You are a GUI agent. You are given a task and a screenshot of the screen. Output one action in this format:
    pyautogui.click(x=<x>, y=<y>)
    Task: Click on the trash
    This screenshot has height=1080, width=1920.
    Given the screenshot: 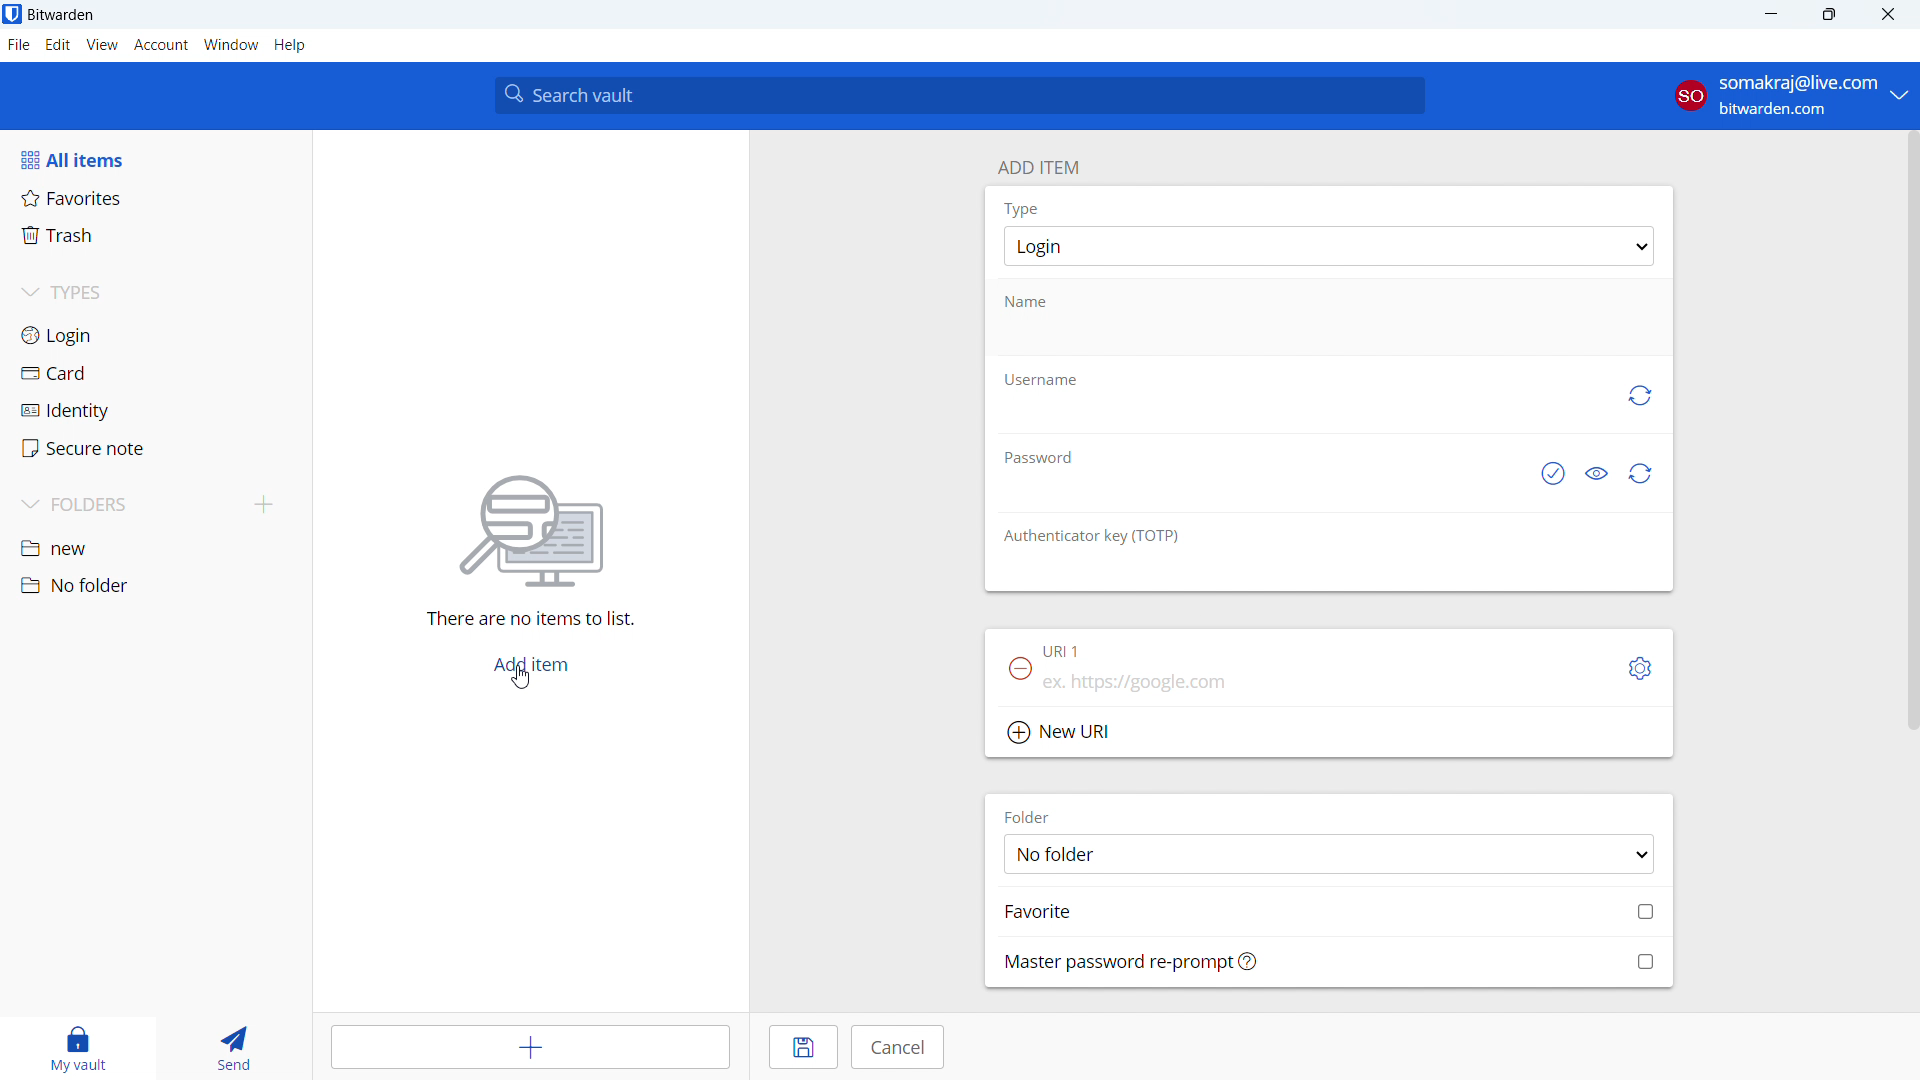 What is the action you would take?
    pyautogui.click(x=154, y=236)
    